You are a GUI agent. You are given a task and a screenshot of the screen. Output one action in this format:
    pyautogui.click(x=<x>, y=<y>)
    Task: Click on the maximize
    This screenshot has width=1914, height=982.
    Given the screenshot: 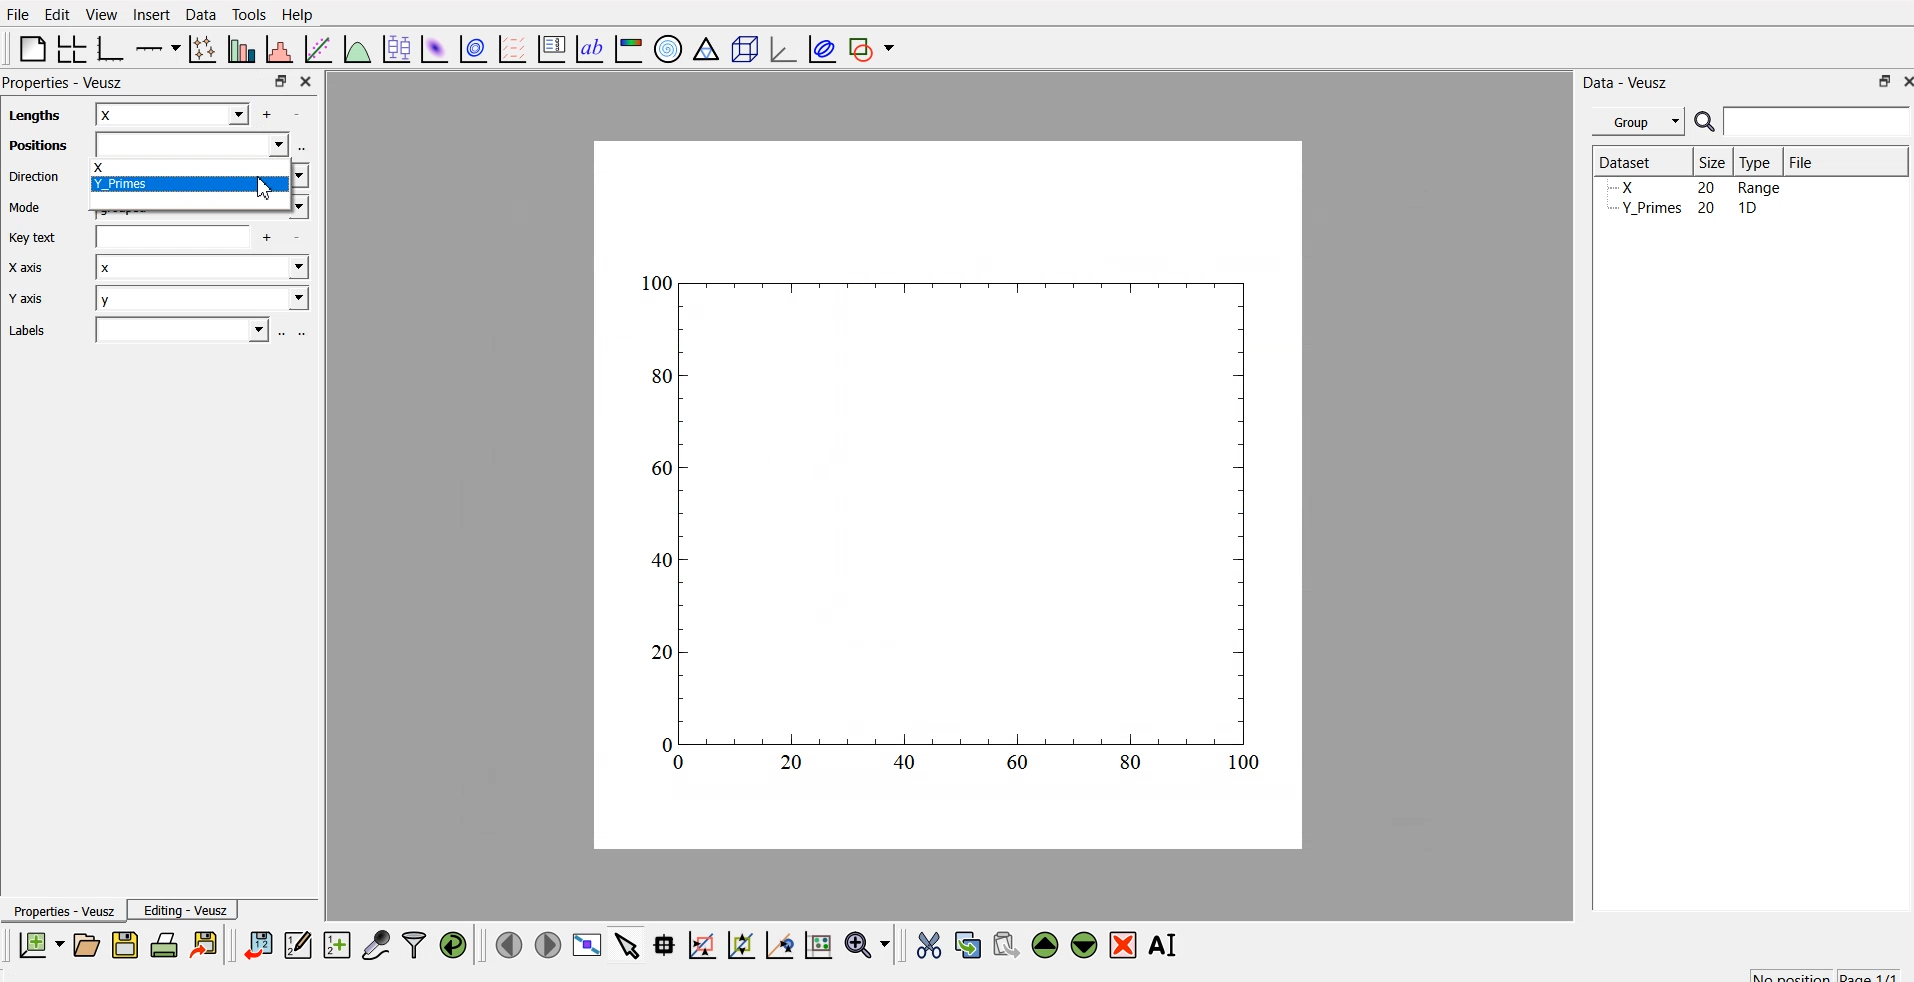 What is the action you would take?
    pyautogui.click(x=275, y=81)
    